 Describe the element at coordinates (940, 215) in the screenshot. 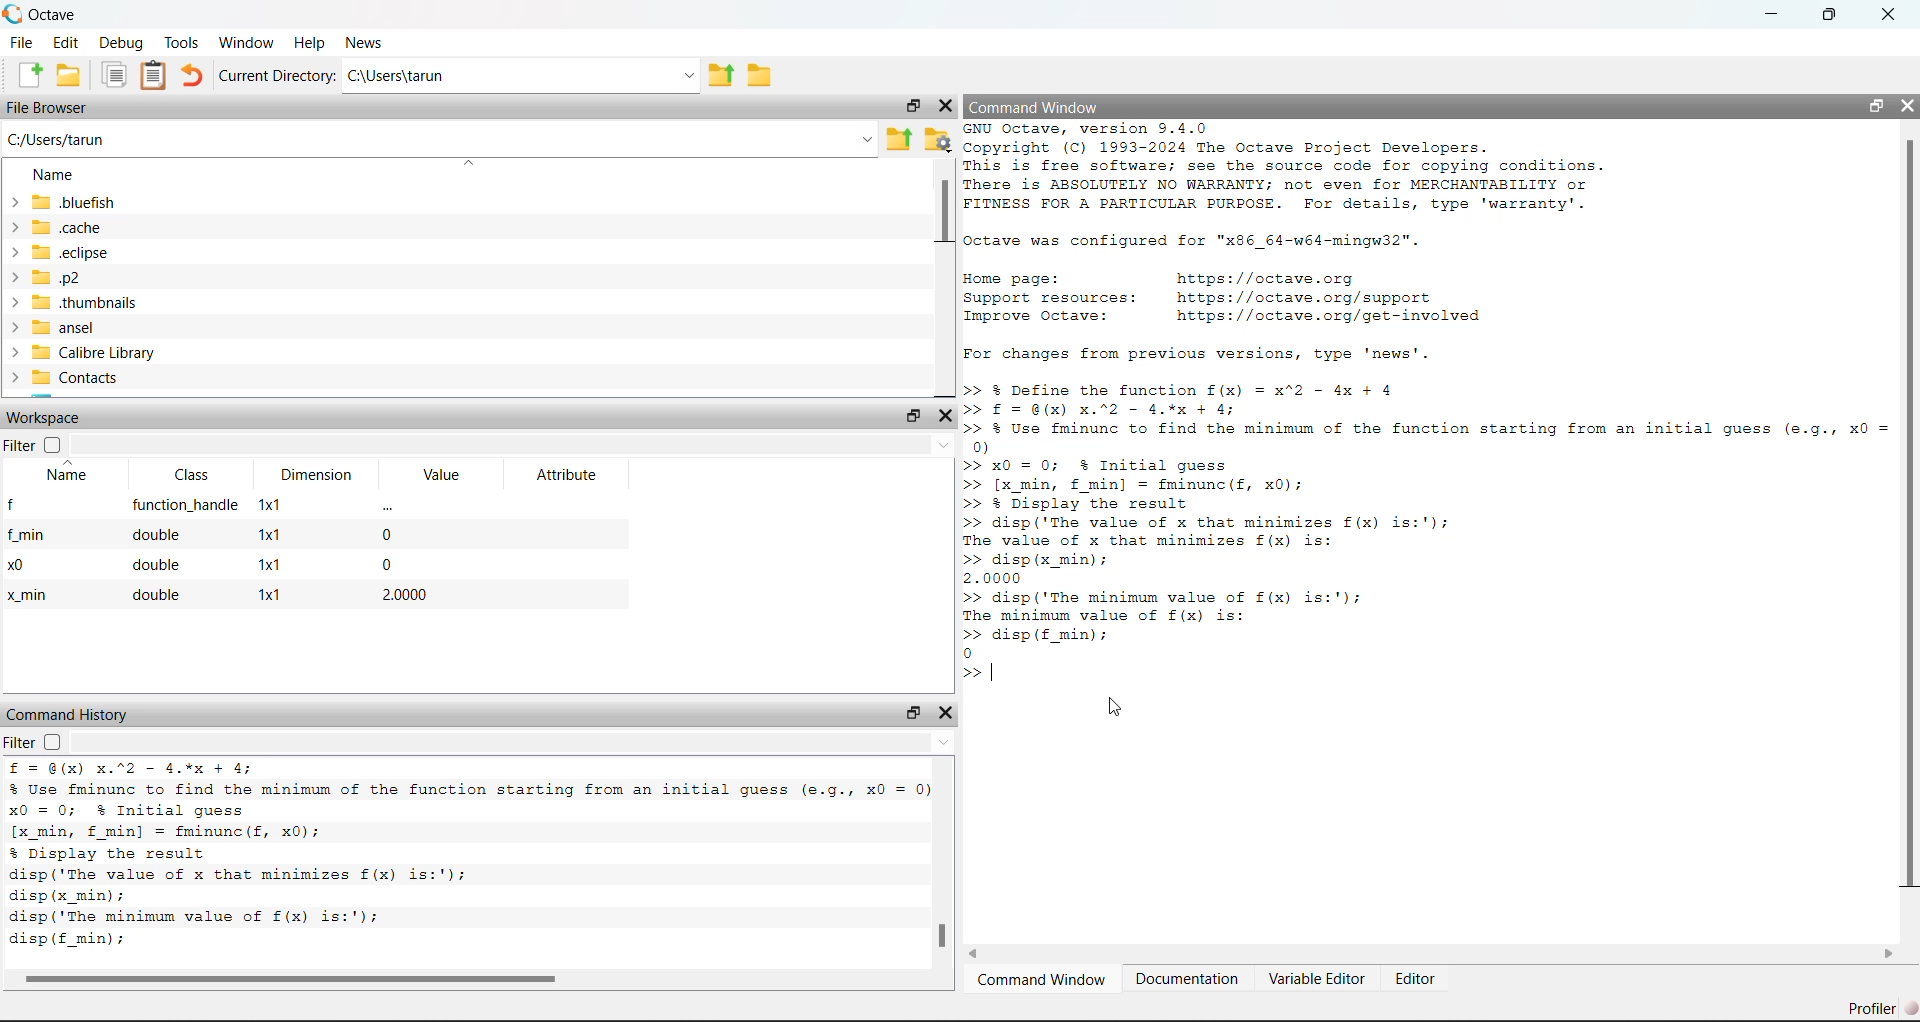

I see `Scrollbar` at that location.